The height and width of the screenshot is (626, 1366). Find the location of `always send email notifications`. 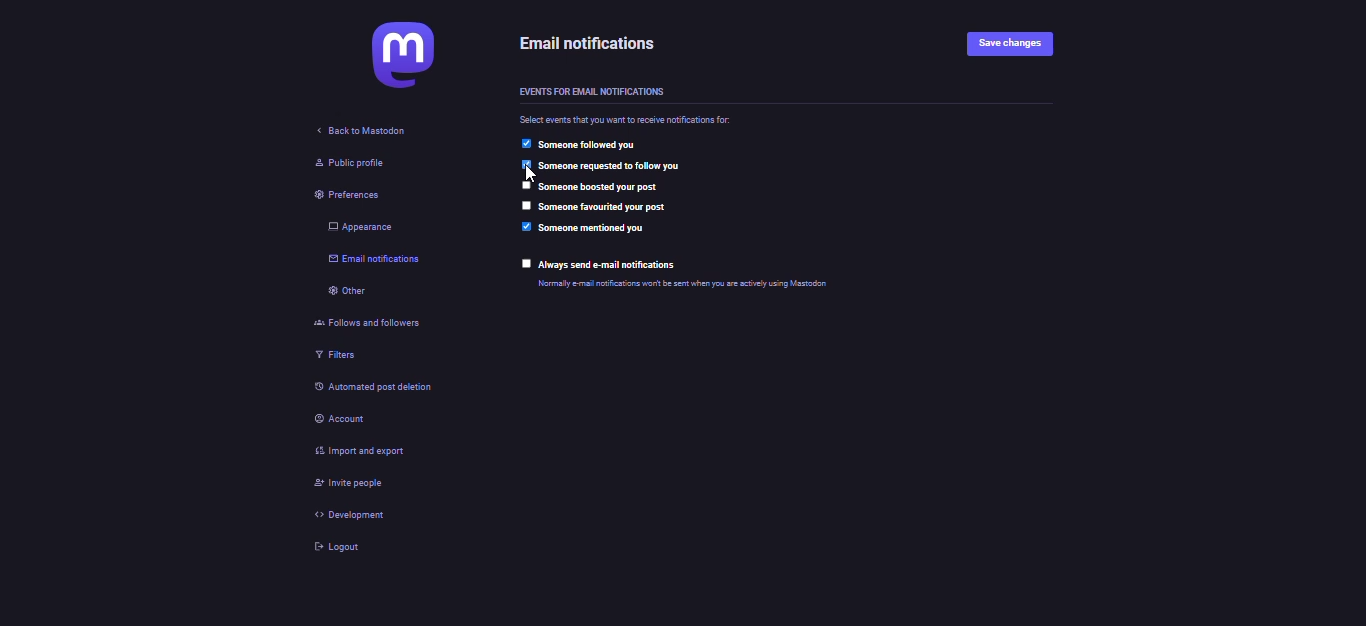

always send email notifications is located at coordinates (612, 265).